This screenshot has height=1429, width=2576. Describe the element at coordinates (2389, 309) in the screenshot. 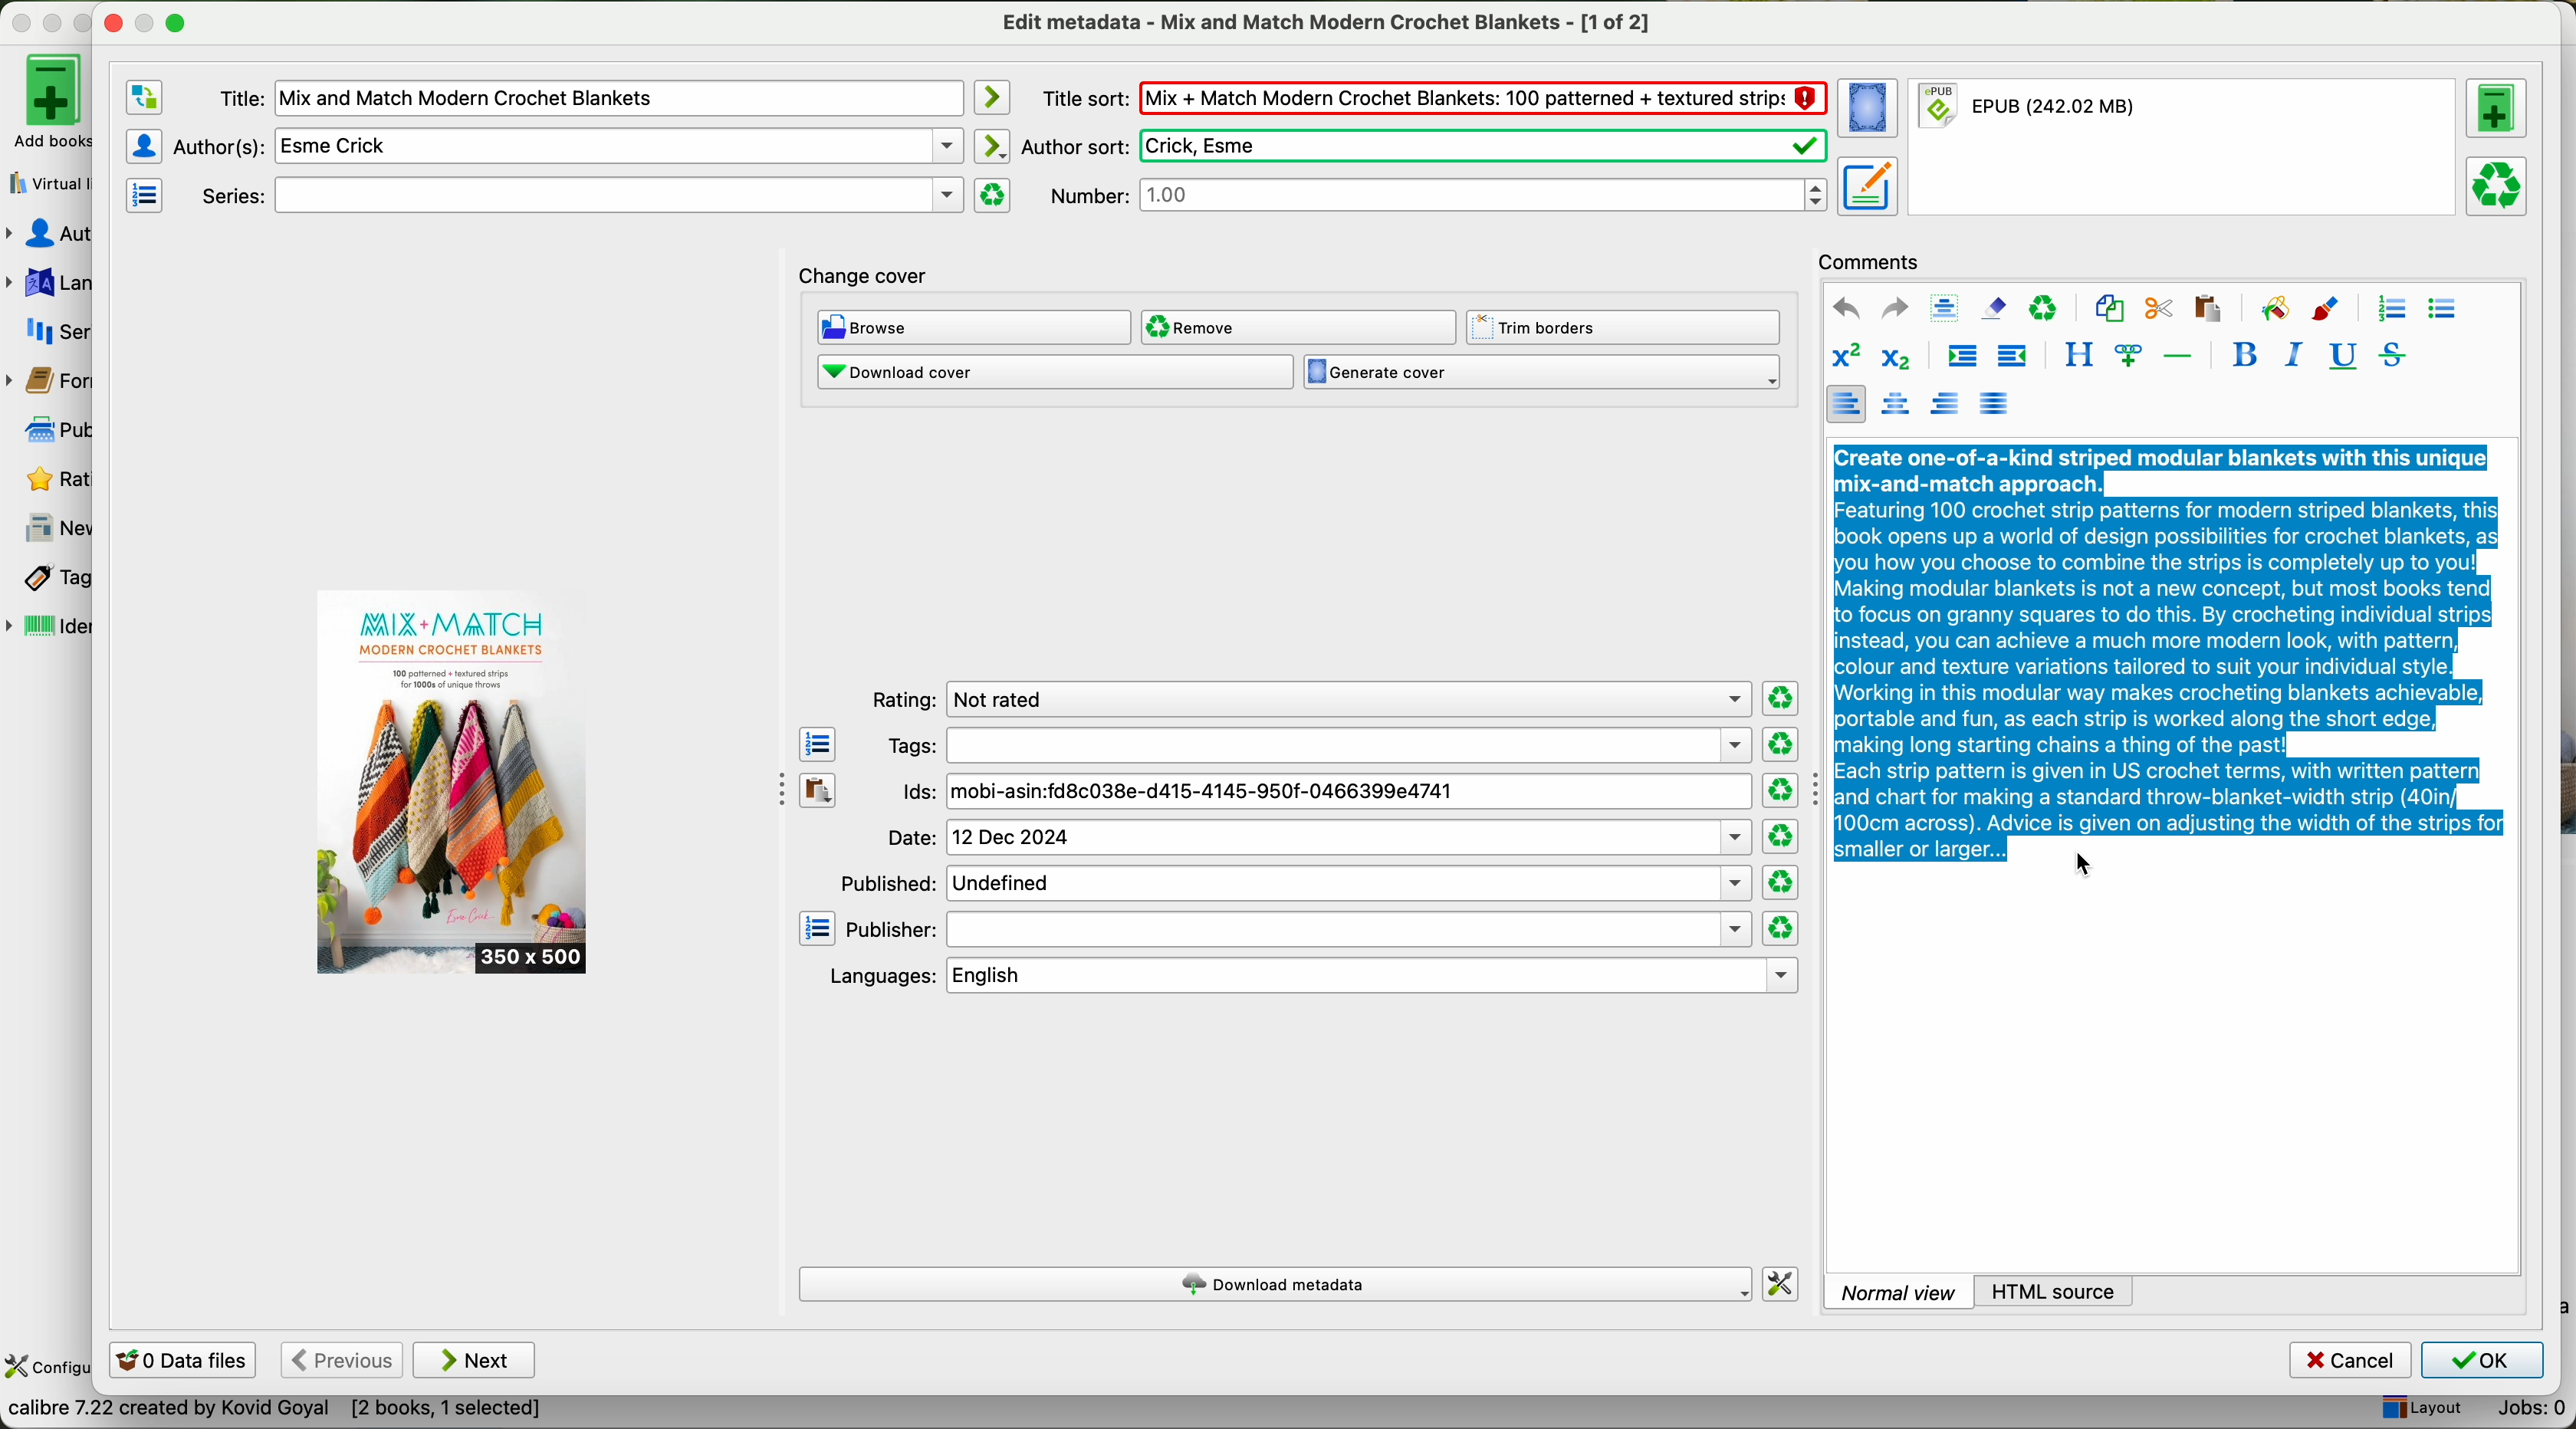

I see `ordered list` at that location.